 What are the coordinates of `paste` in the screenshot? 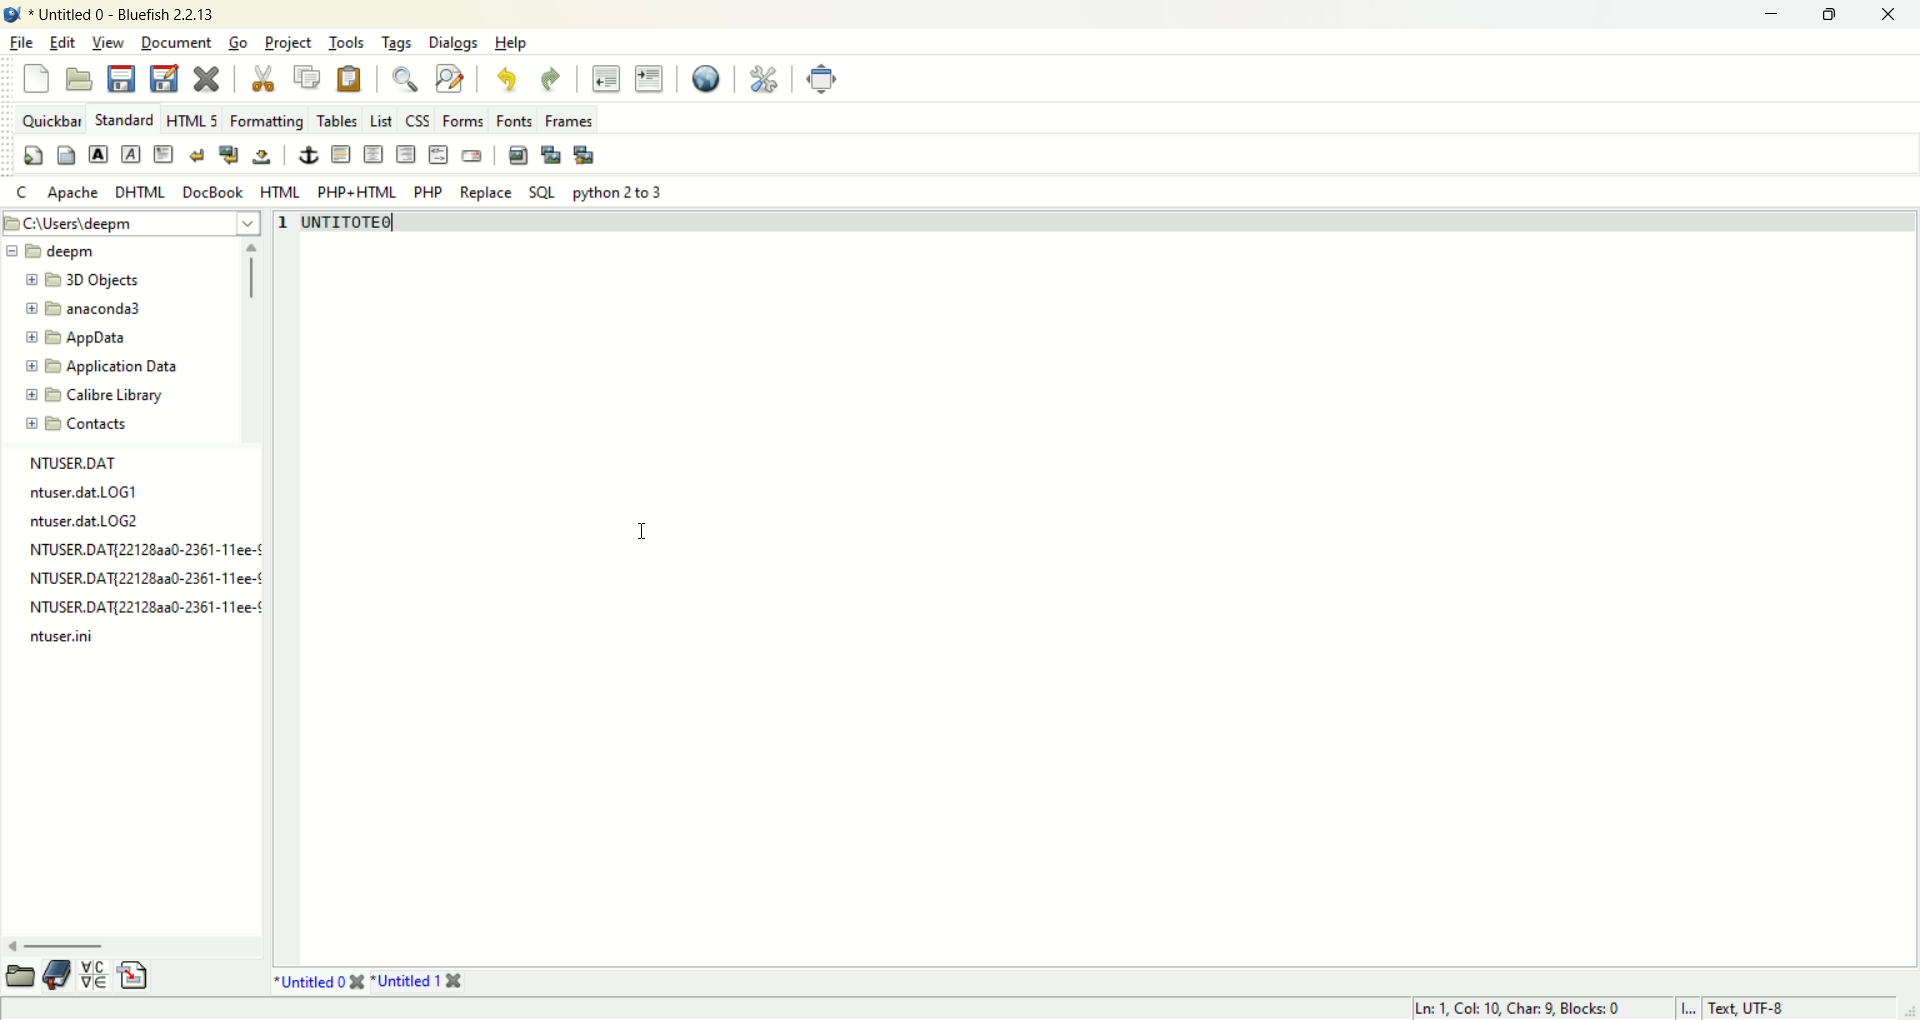 It's located at (353, 79).